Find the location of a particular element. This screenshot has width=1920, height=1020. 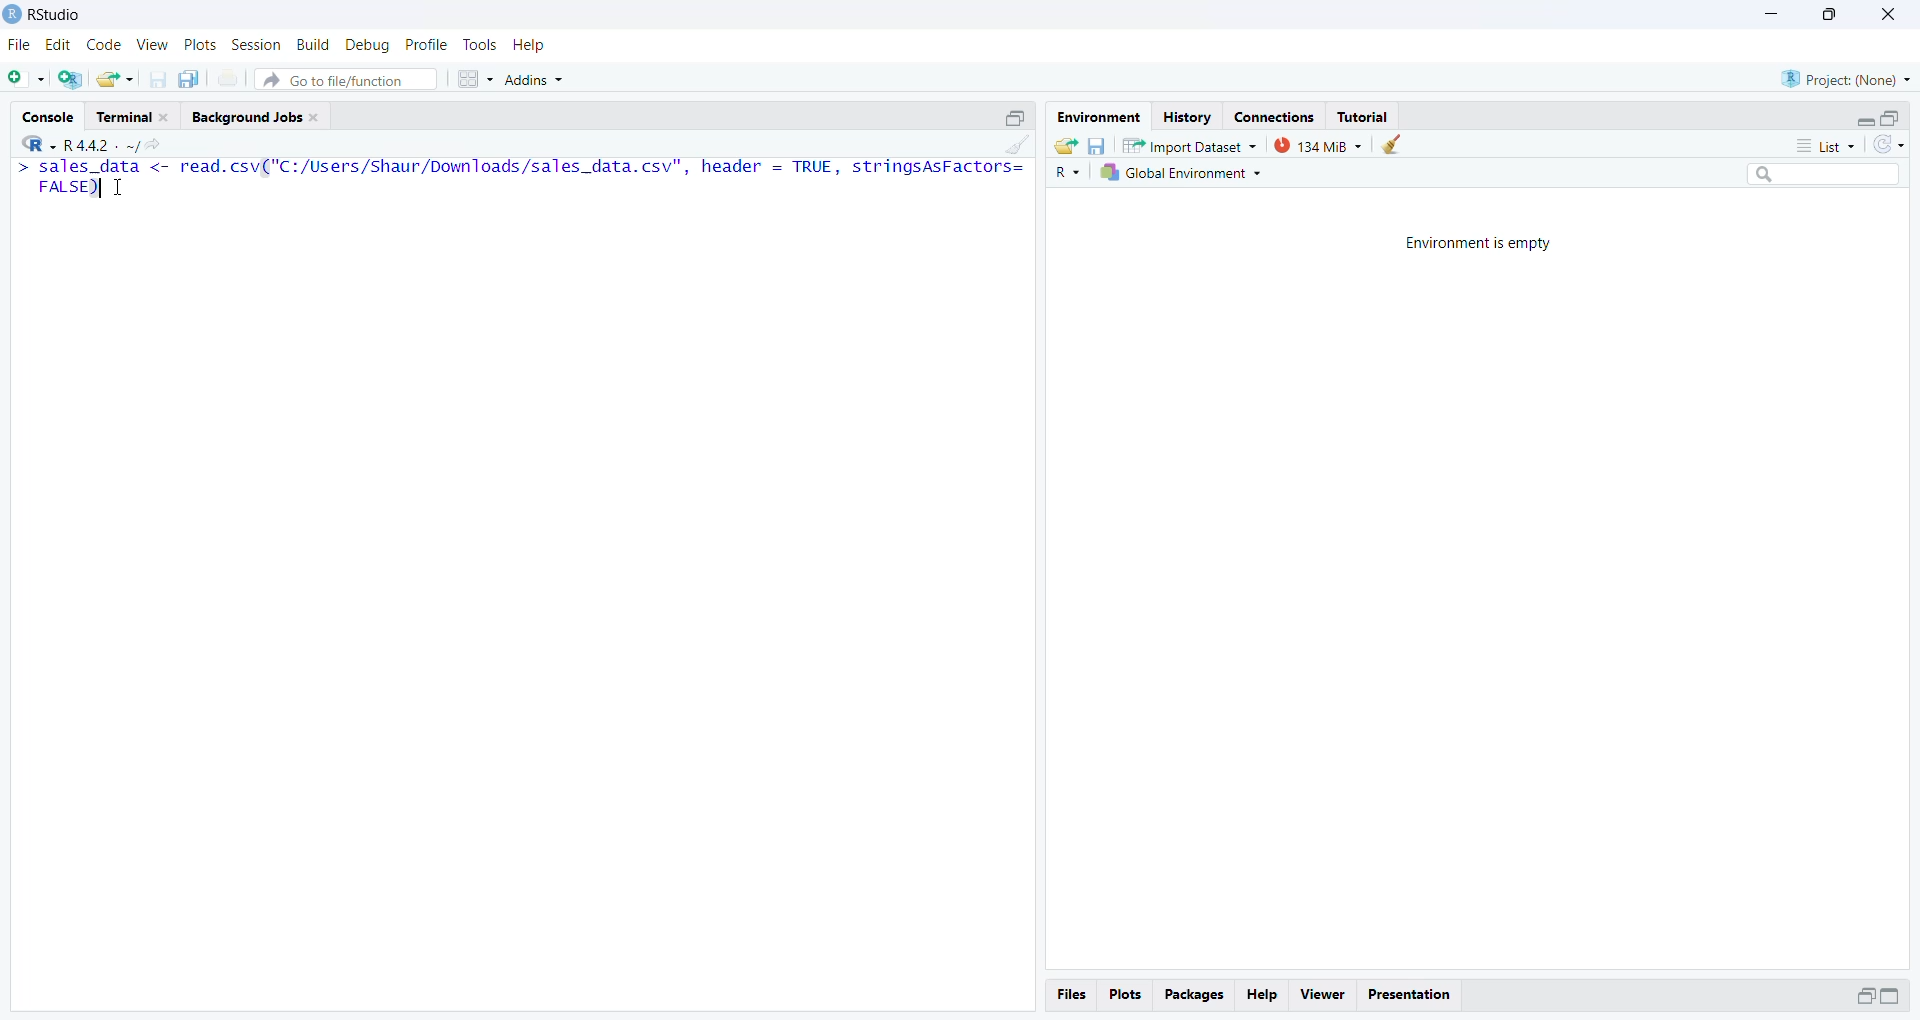

Connections is located at coordinates (1274, 117).